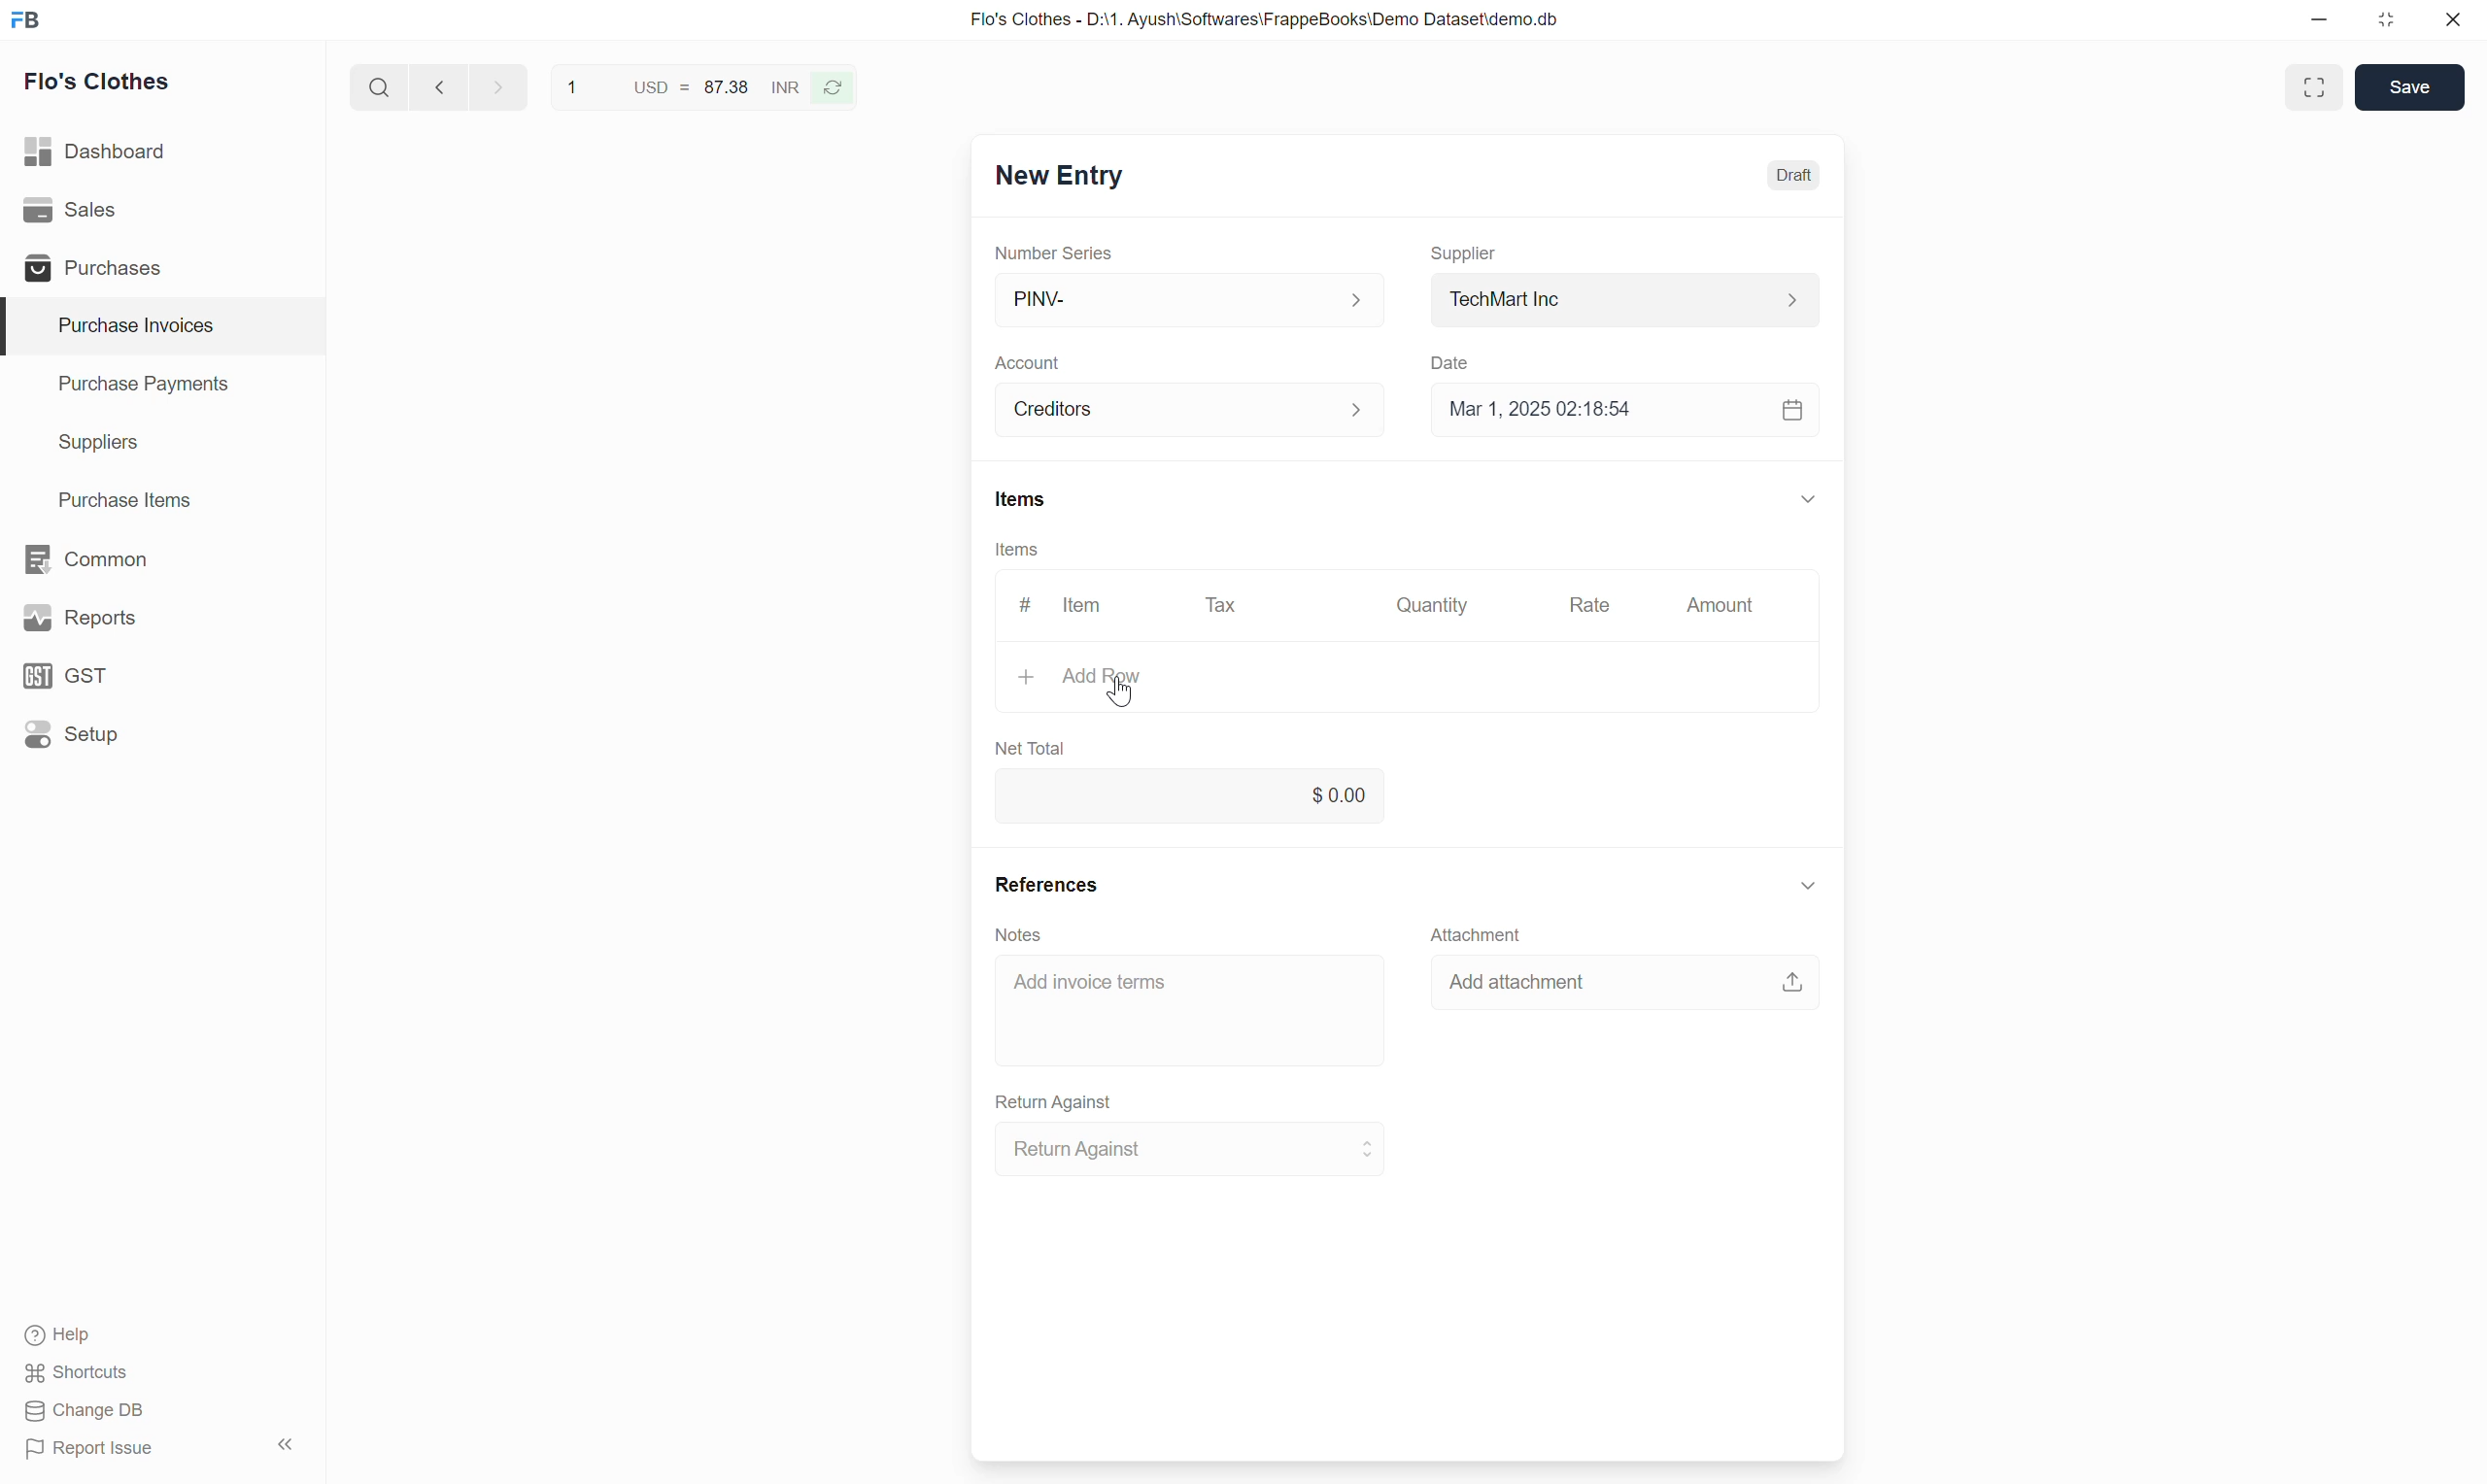 The width and height of the screenshot is (2487, 1484). I want to click on Number Series, so click(1054, 253).